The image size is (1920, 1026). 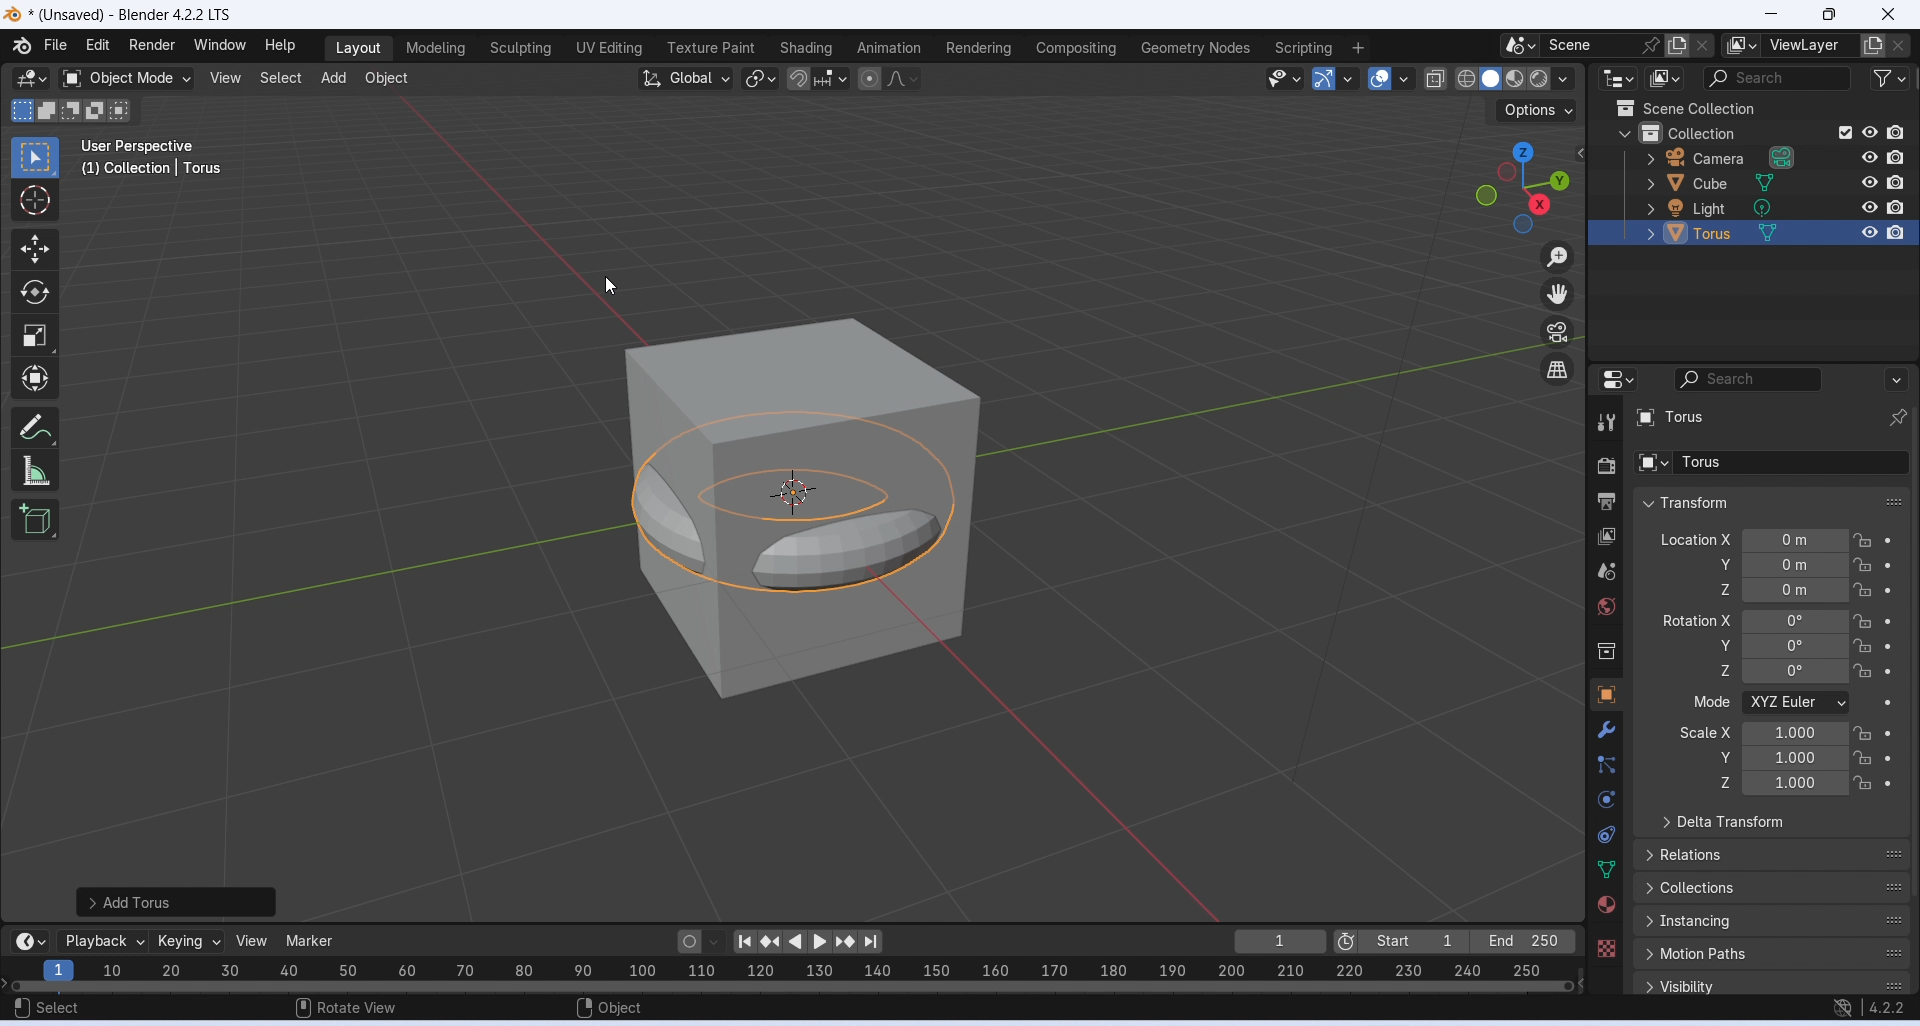 I want to click on Mode, so click(x=1822, y=703).